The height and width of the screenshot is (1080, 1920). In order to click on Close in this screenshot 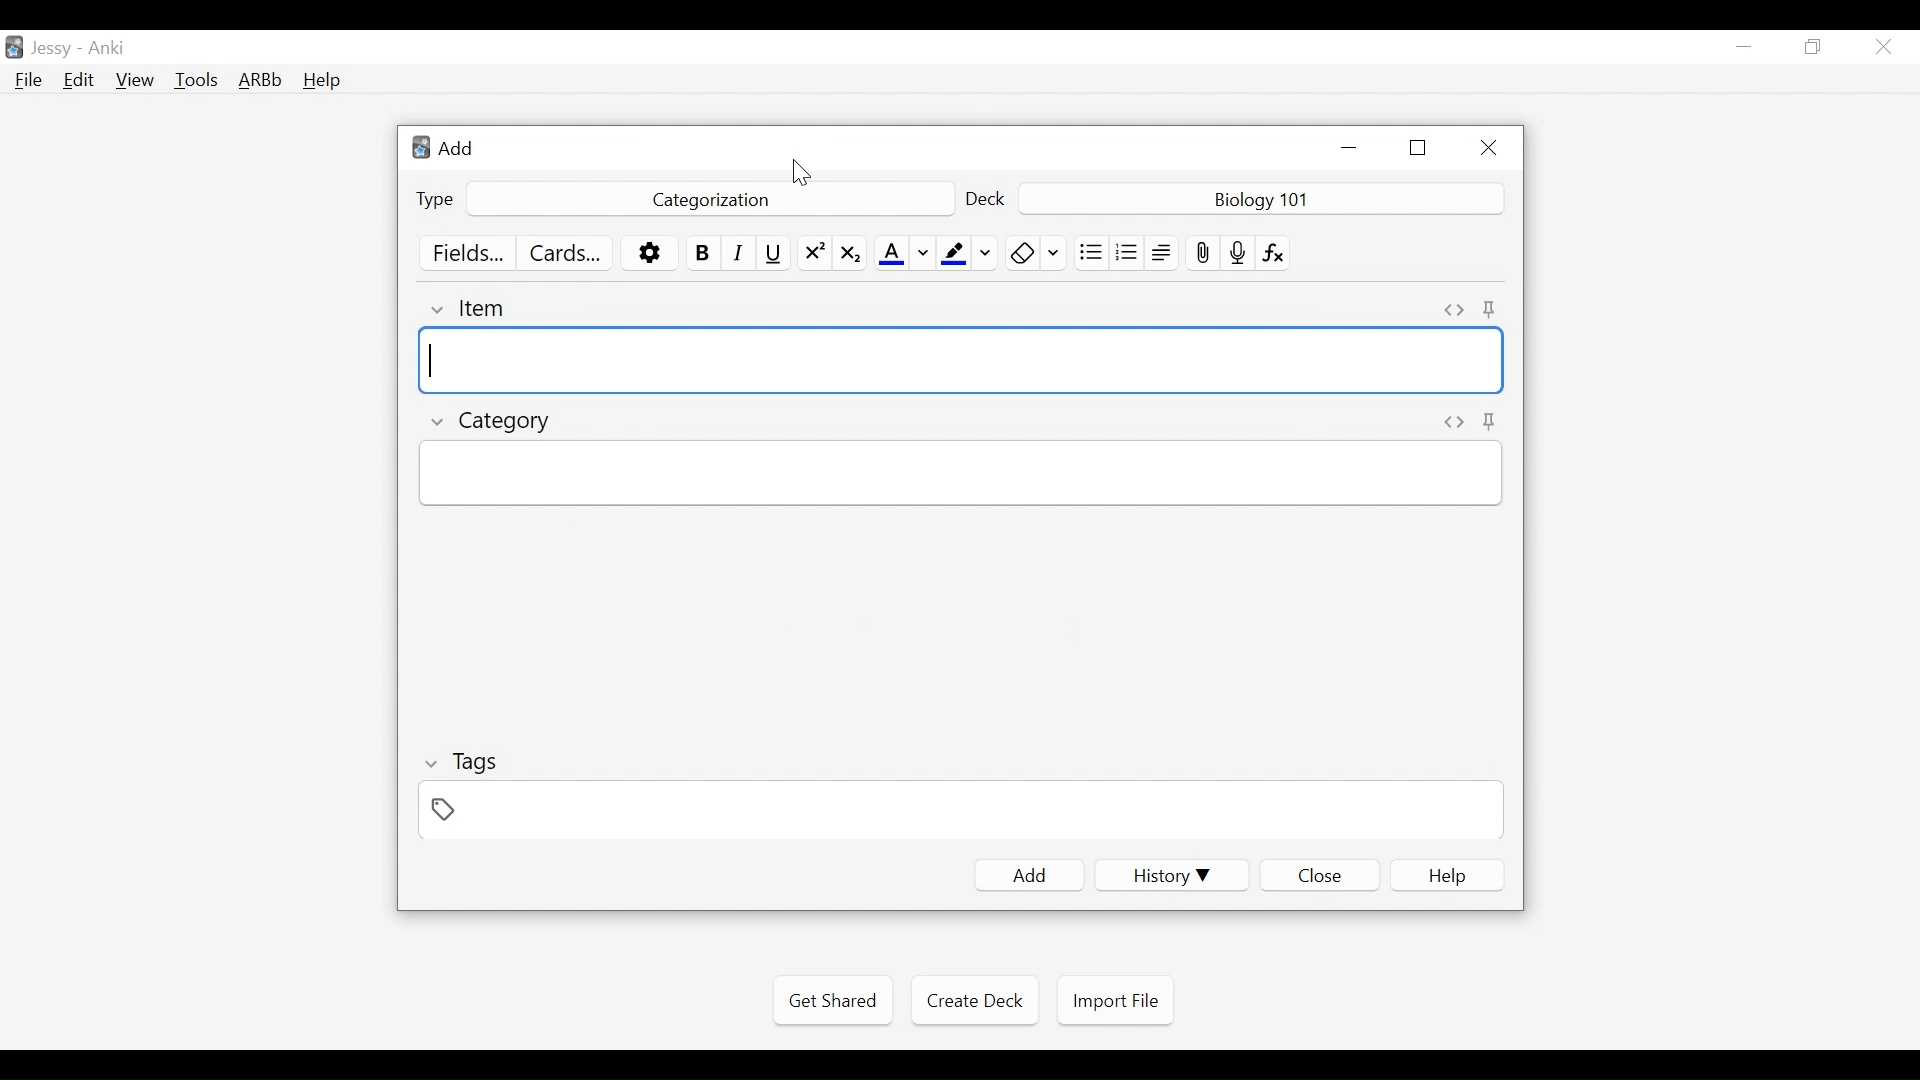, I will do `click(1883, 47)`.